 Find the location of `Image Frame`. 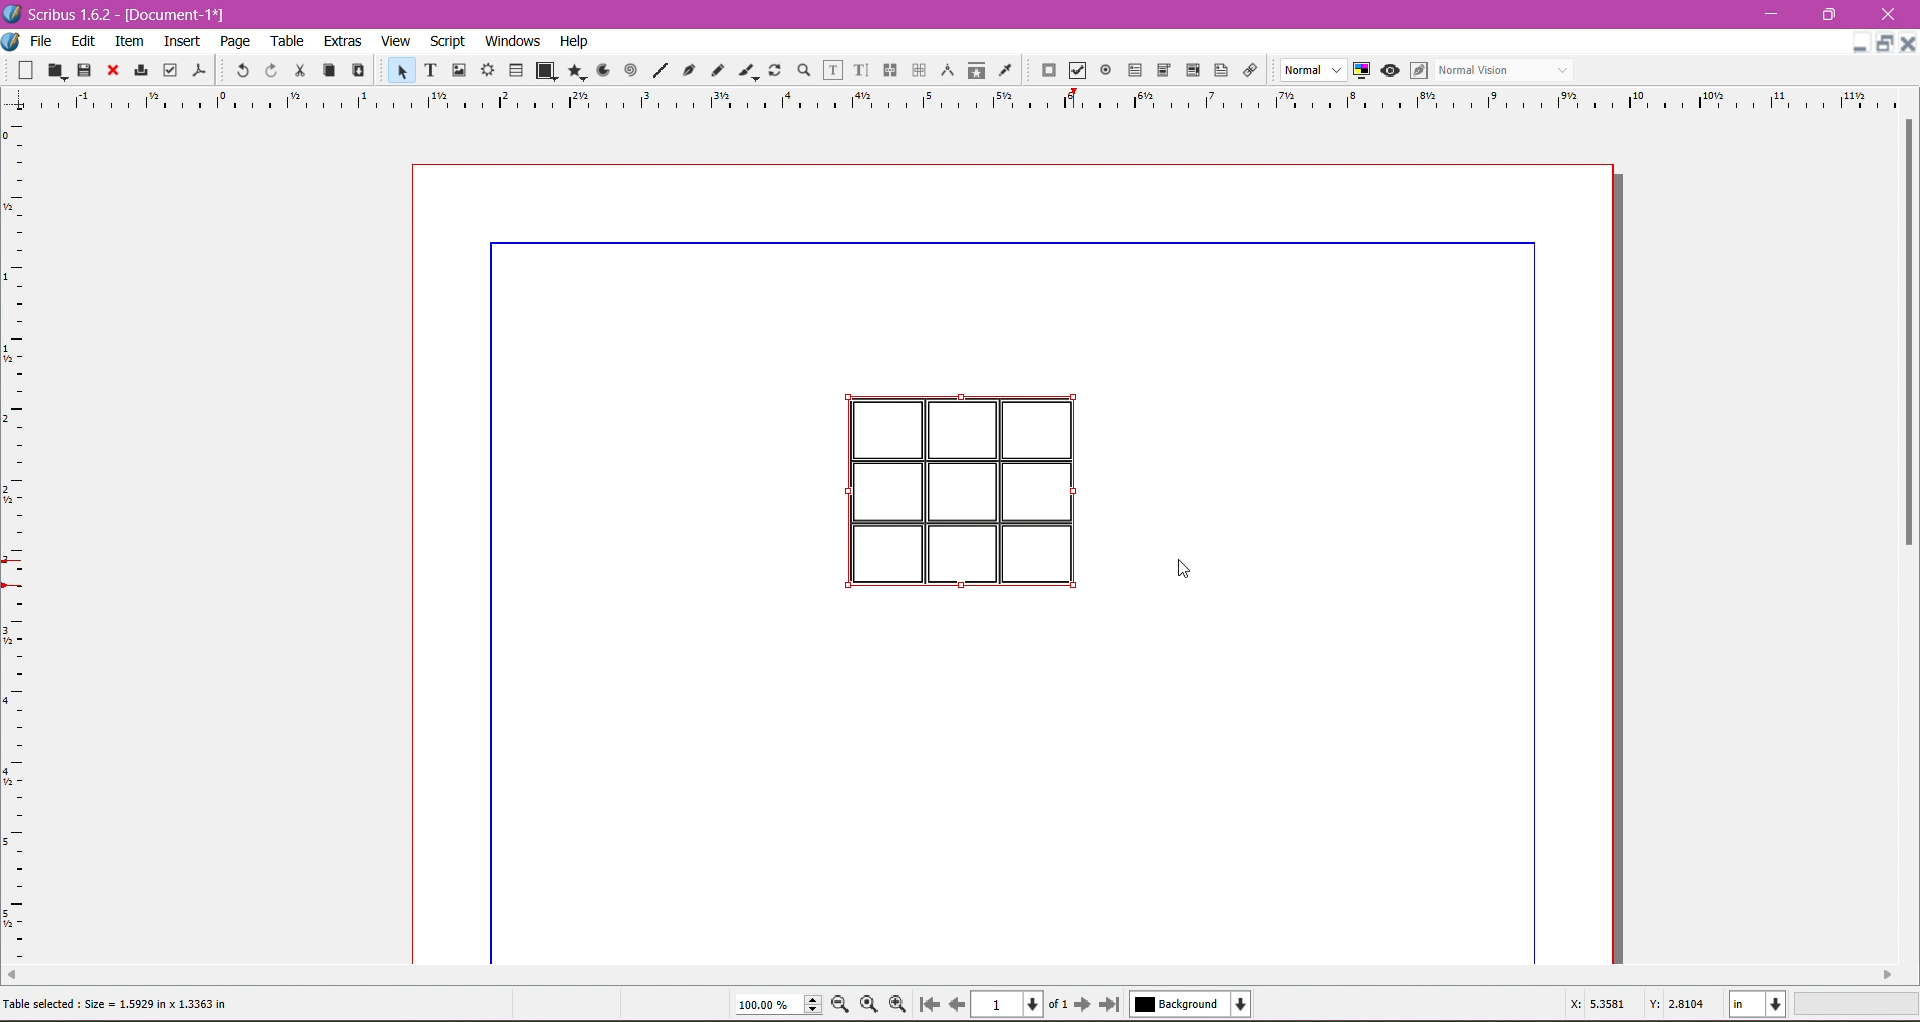

Image Frame is located at coordinates (456, 69).